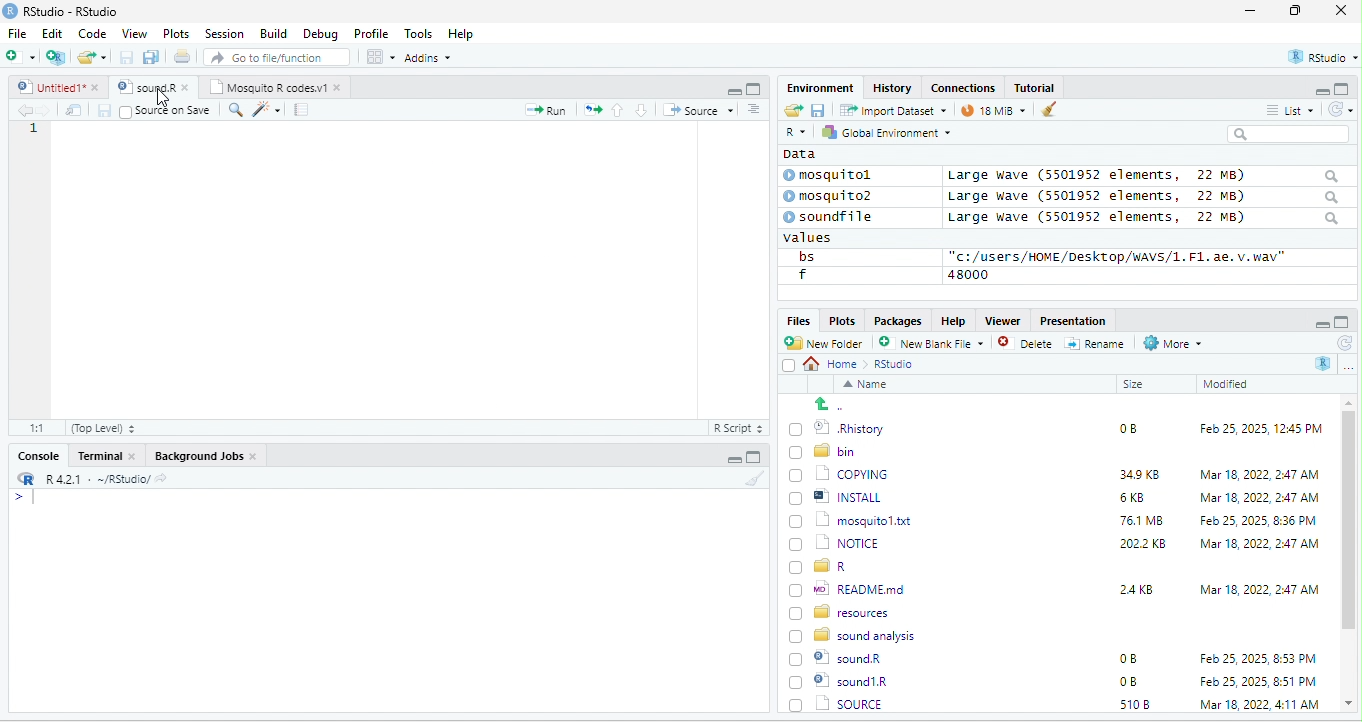 Image resolution: width=1362 pixels, height=722 pixels. I want to click on Run, so click(542, 110).